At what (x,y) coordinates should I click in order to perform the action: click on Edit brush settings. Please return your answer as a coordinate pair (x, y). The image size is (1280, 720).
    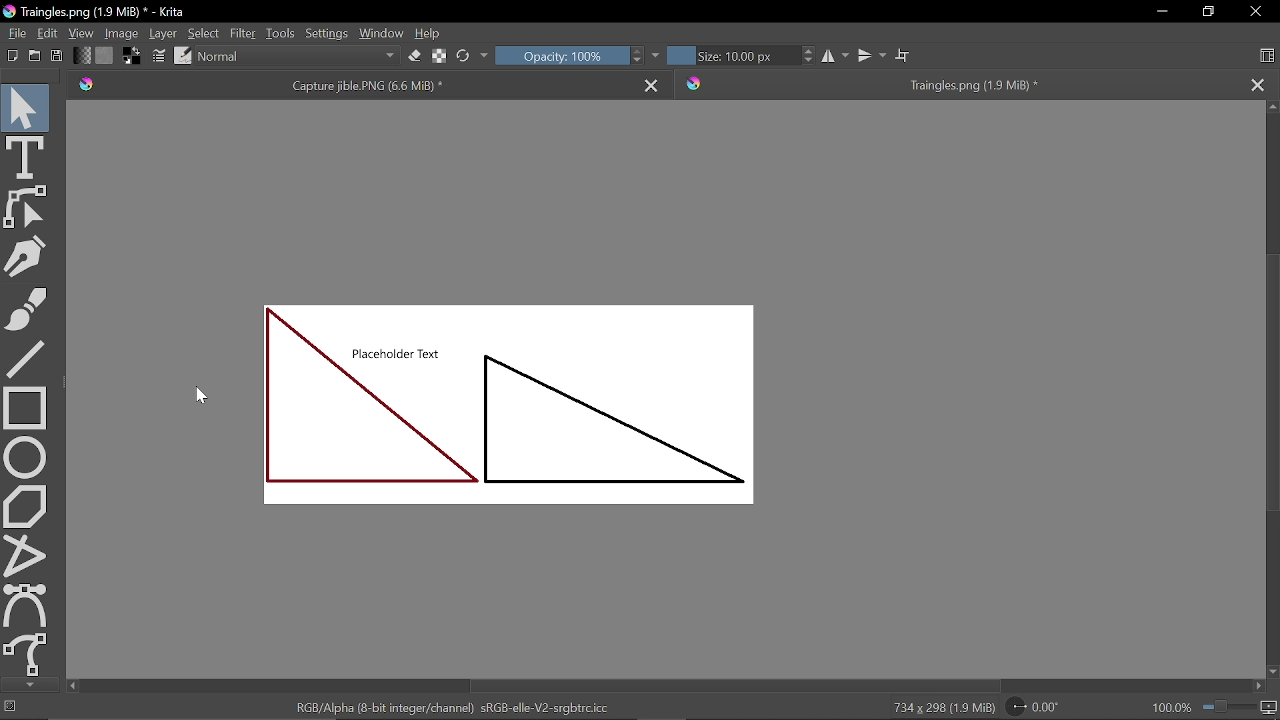
    Looking at the image, I should click on (438, 55).